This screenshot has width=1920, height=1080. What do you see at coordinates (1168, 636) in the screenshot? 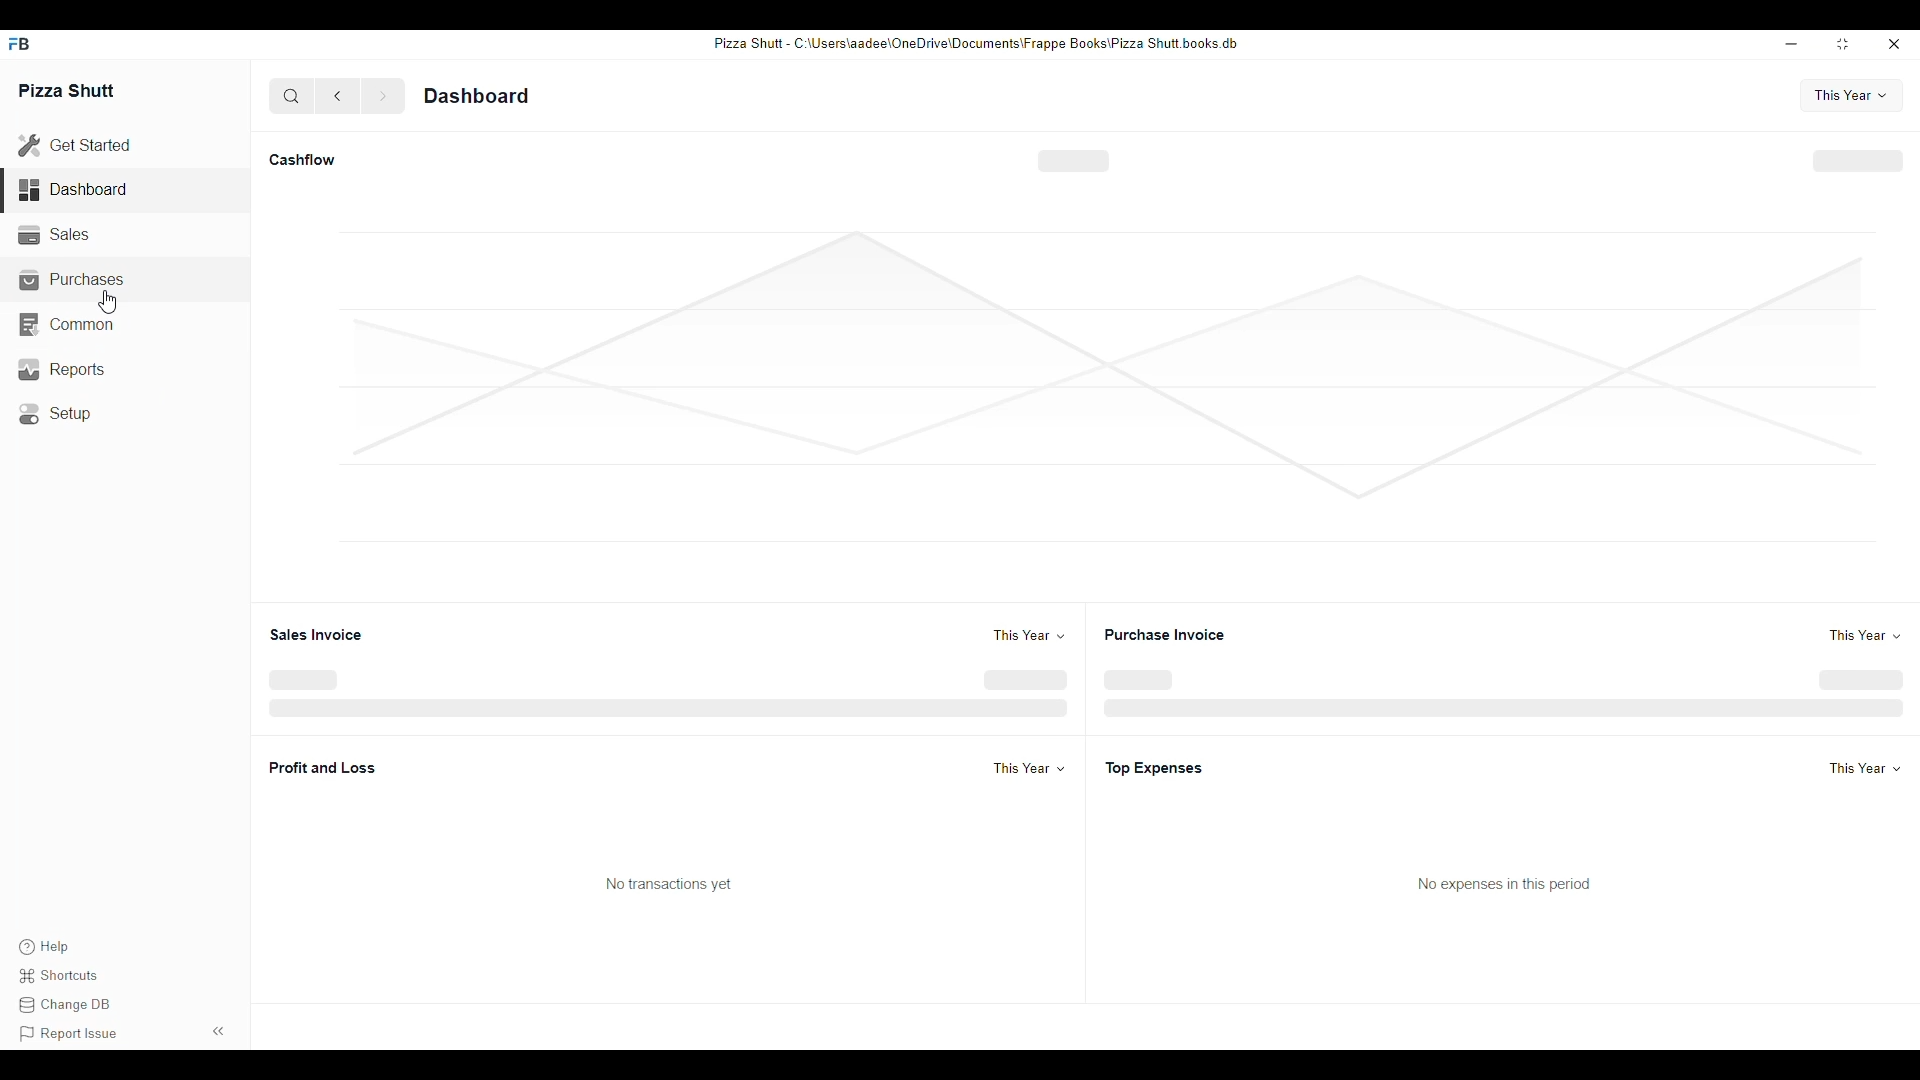
I see `Purchase invoice` at bounding box center [1168, 636].